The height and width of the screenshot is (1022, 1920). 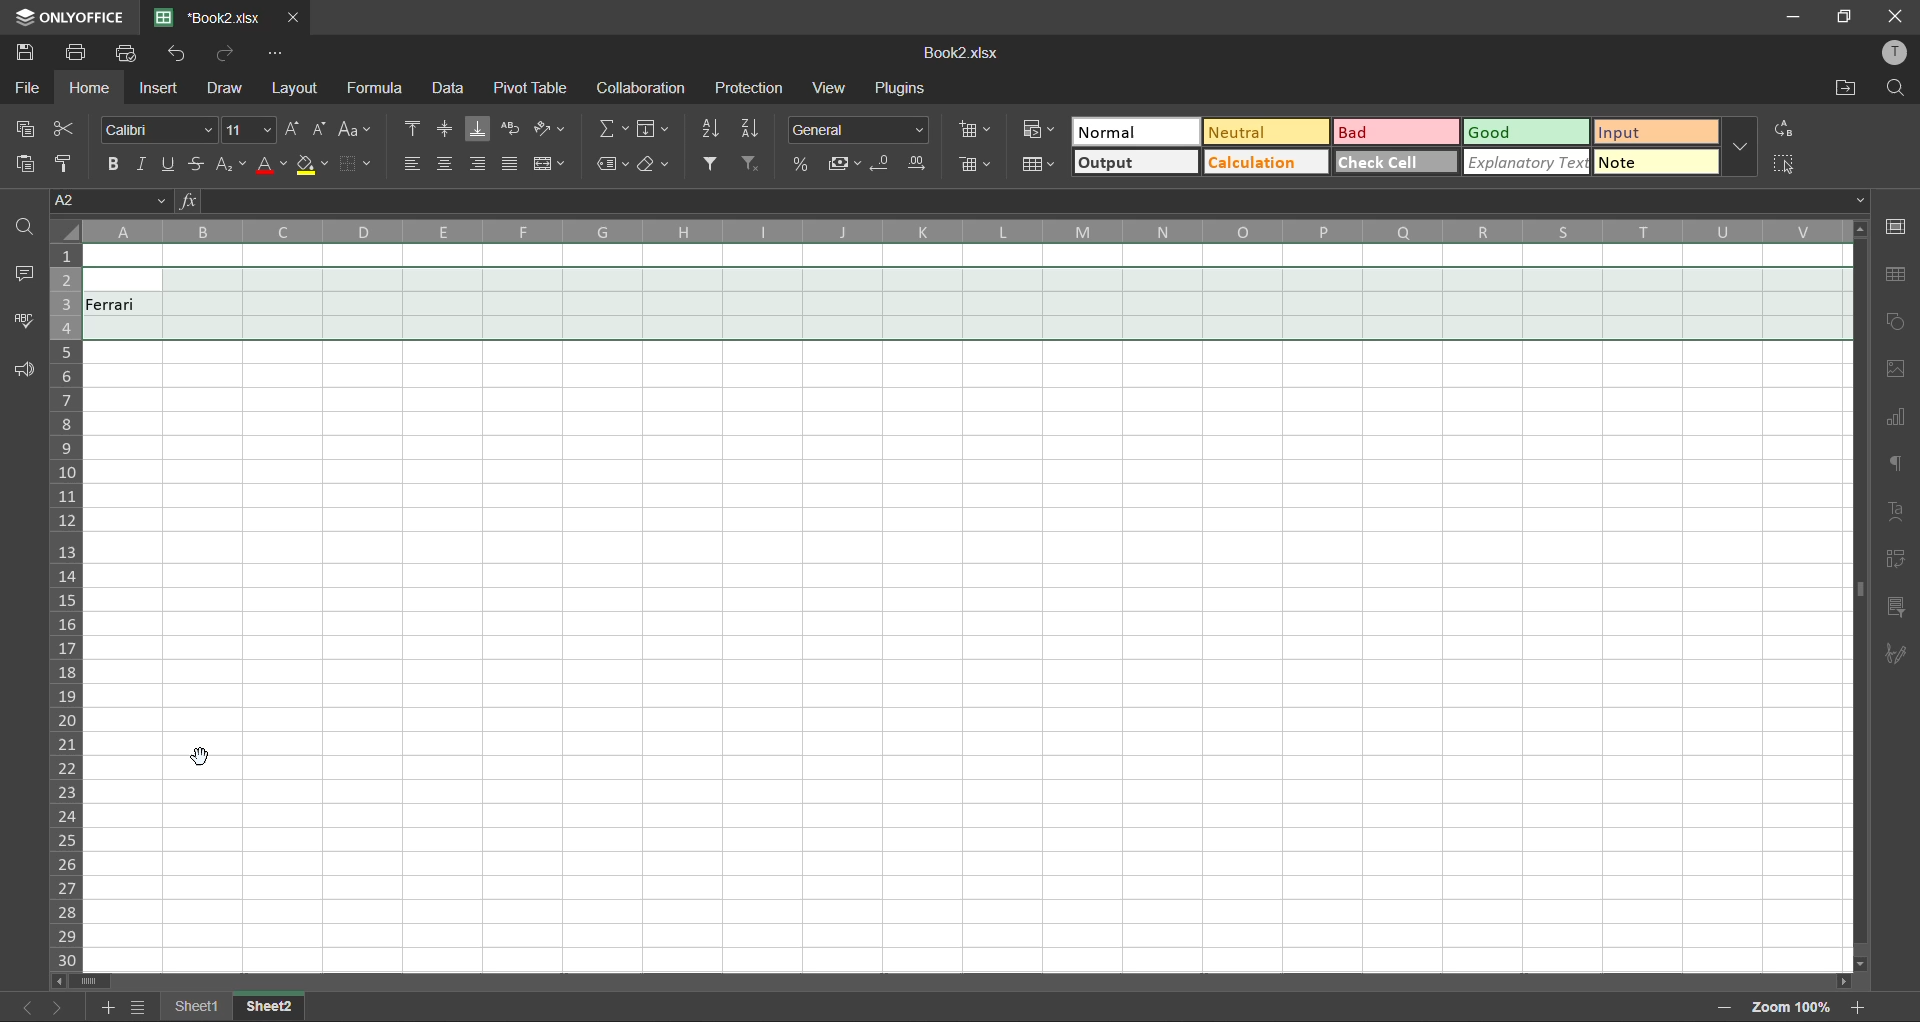 I want to click on explanatory text, so click(x=1526, y=164).